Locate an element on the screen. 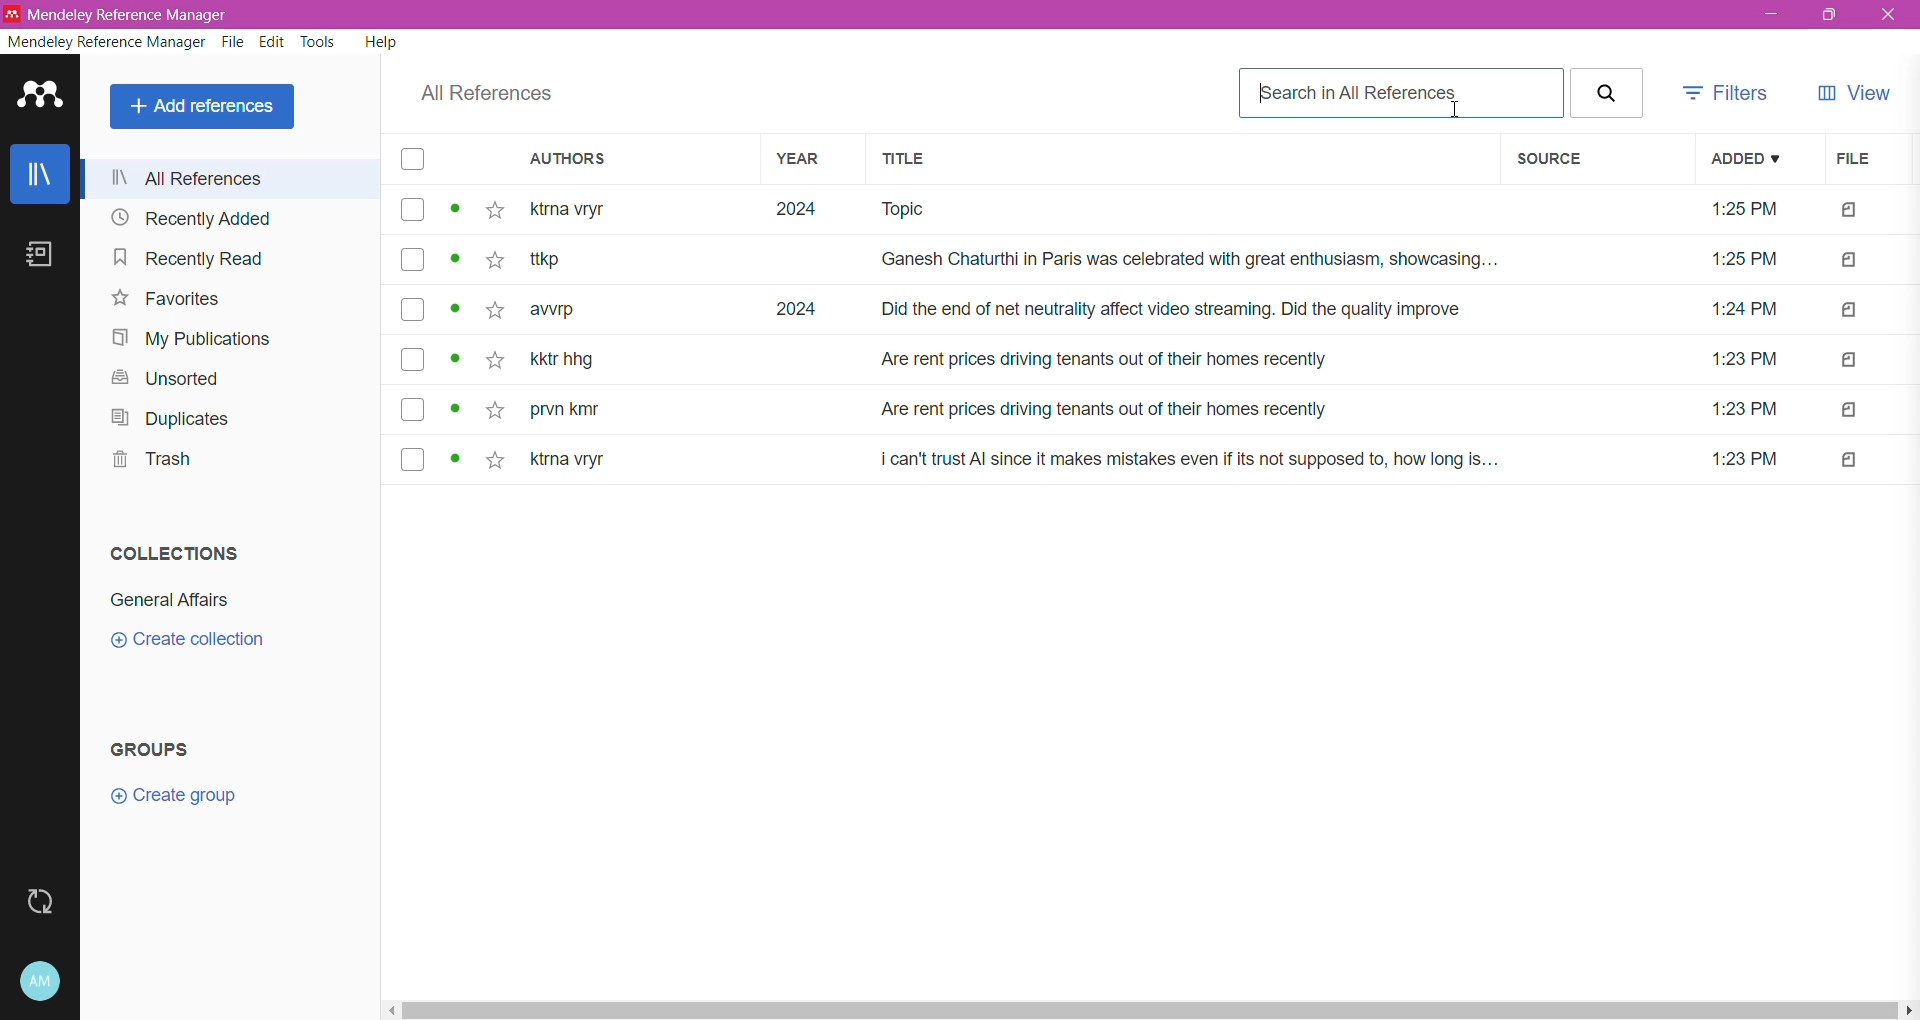 The image size is (1920, 1020). click here to add to favourites is located at coordinates (494, 312).